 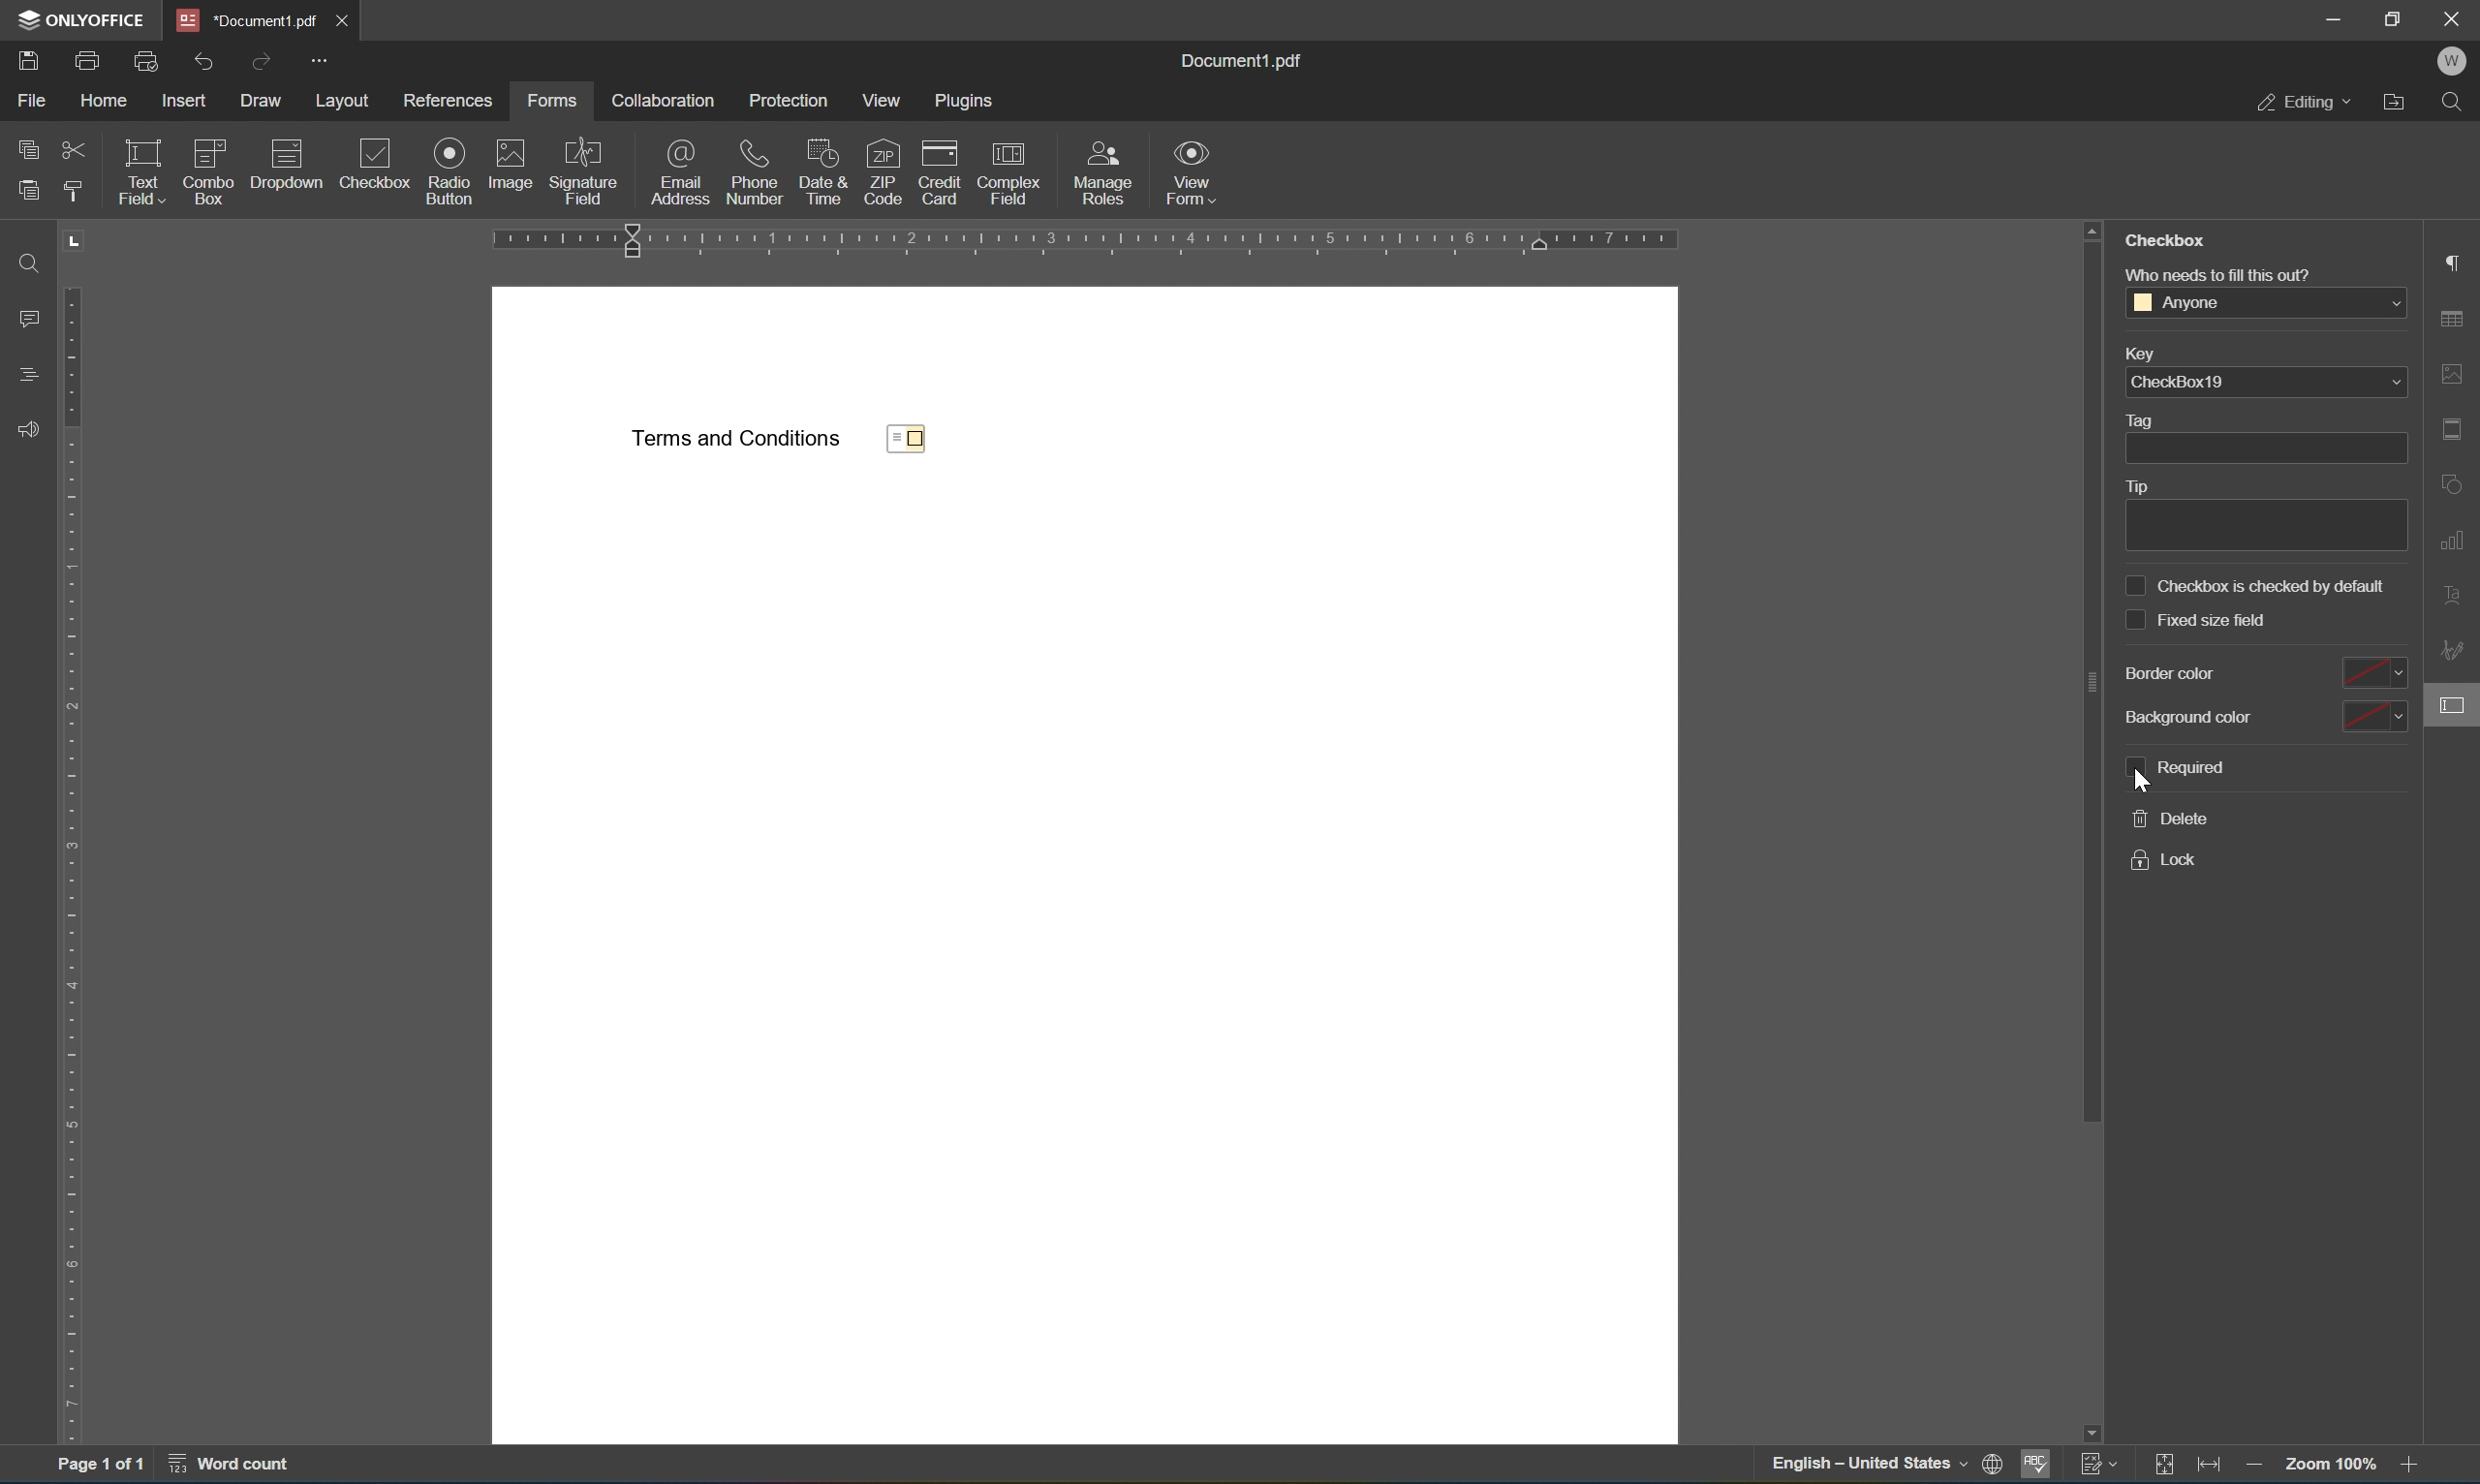 I want to click on layout, so click(x=343, y=100).